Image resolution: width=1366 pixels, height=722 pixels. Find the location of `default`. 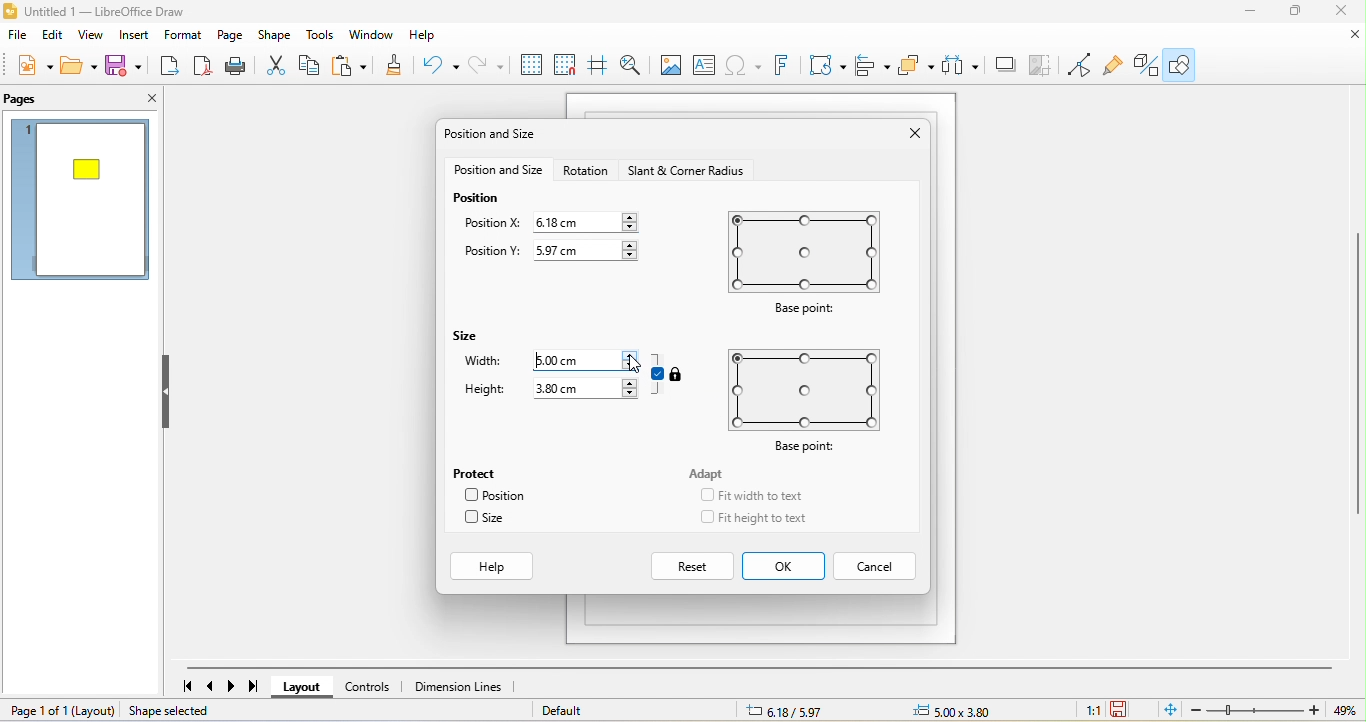

default is located at coordinates (583, 711).